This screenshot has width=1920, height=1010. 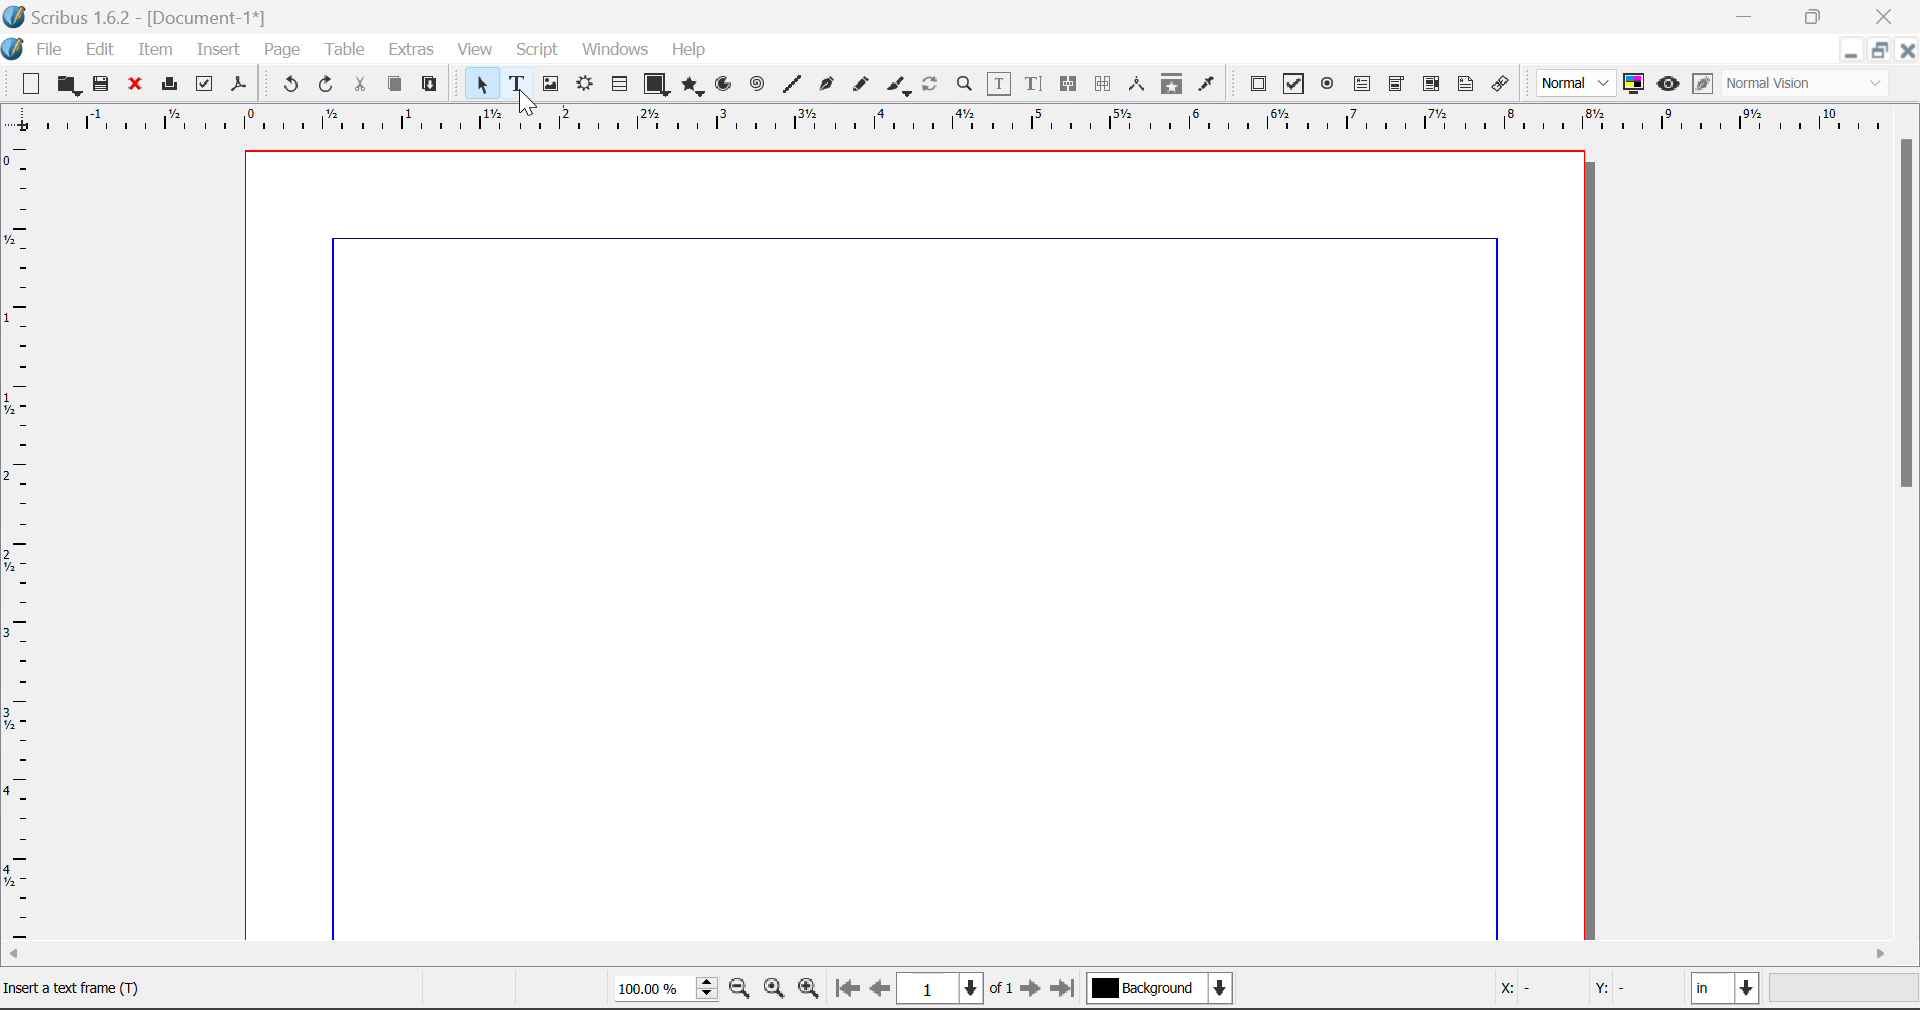 What do you see at coordinates (1748, 16) in the screenshot?
I see `Restore Down` at bounding box center [1748, 16].